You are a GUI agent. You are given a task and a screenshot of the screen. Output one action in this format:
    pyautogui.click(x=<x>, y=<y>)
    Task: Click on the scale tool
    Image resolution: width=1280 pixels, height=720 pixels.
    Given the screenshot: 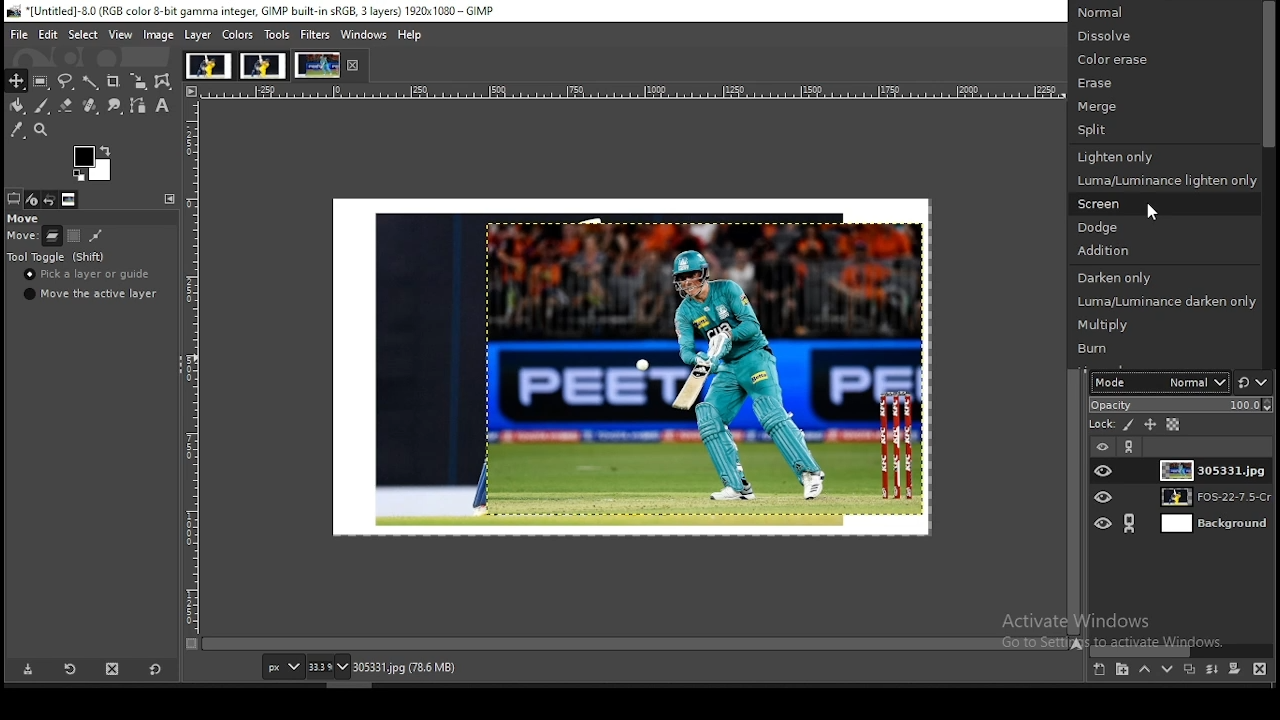 What is the action you would take?
    pyautogui.click(x=139, y=81)
    